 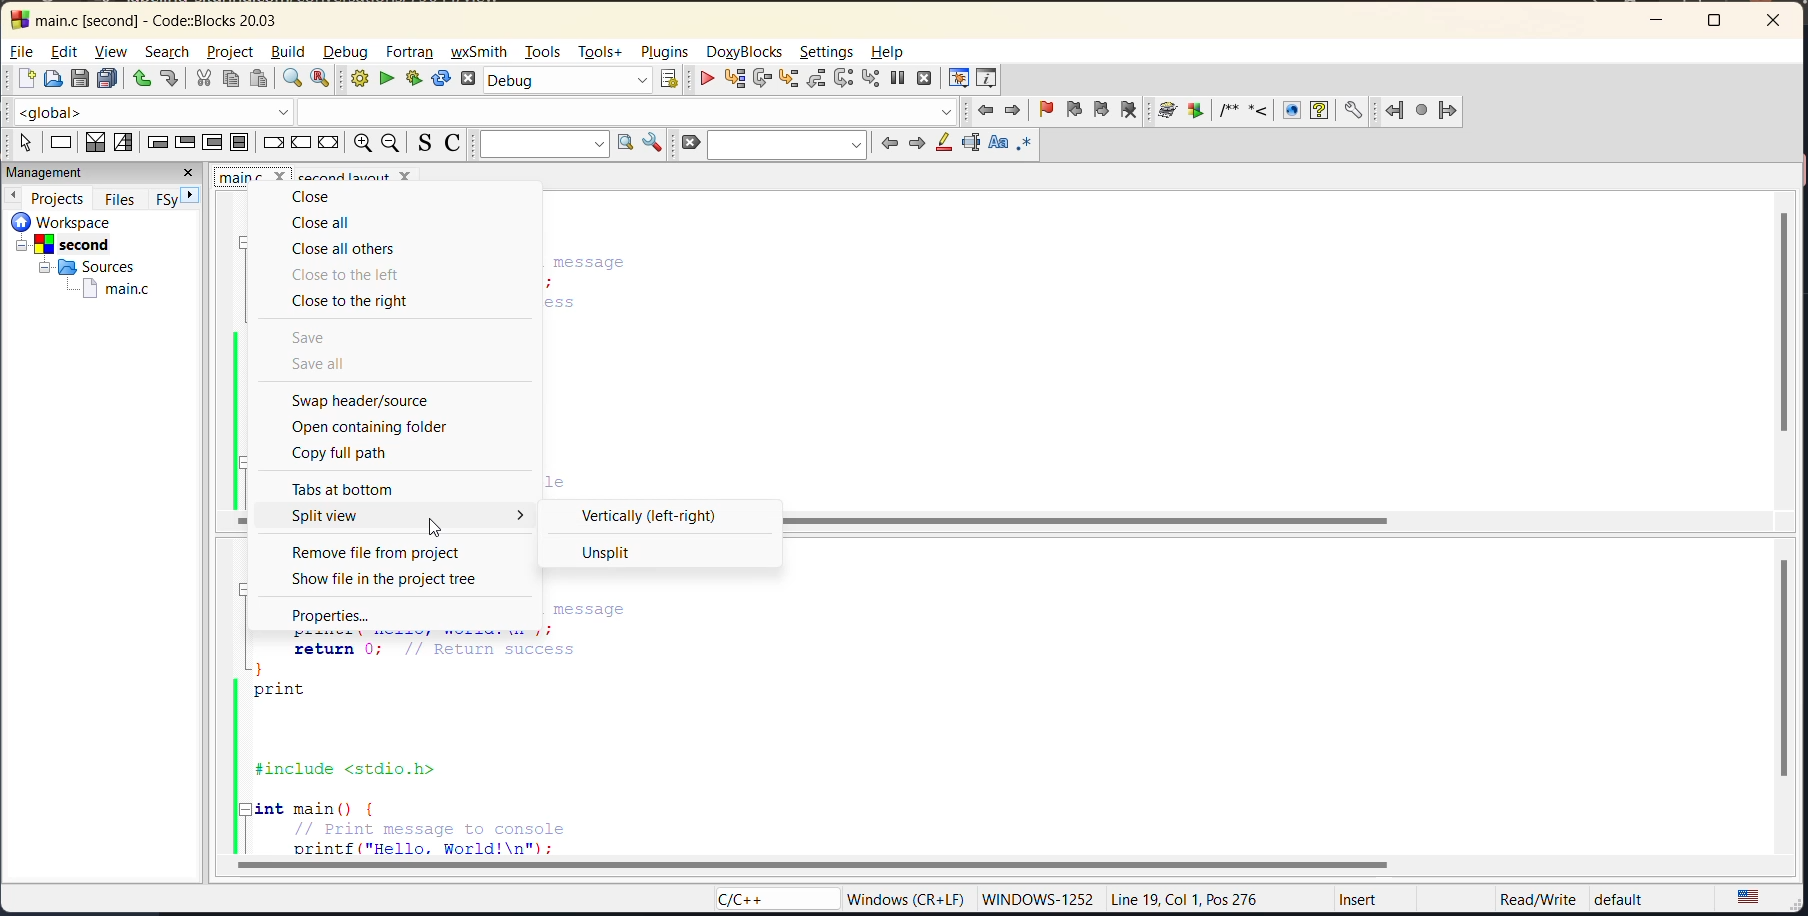 What do you see at coordinates (28, 143) in the screenshot?
I see `select` at bounding box center [28, 143].